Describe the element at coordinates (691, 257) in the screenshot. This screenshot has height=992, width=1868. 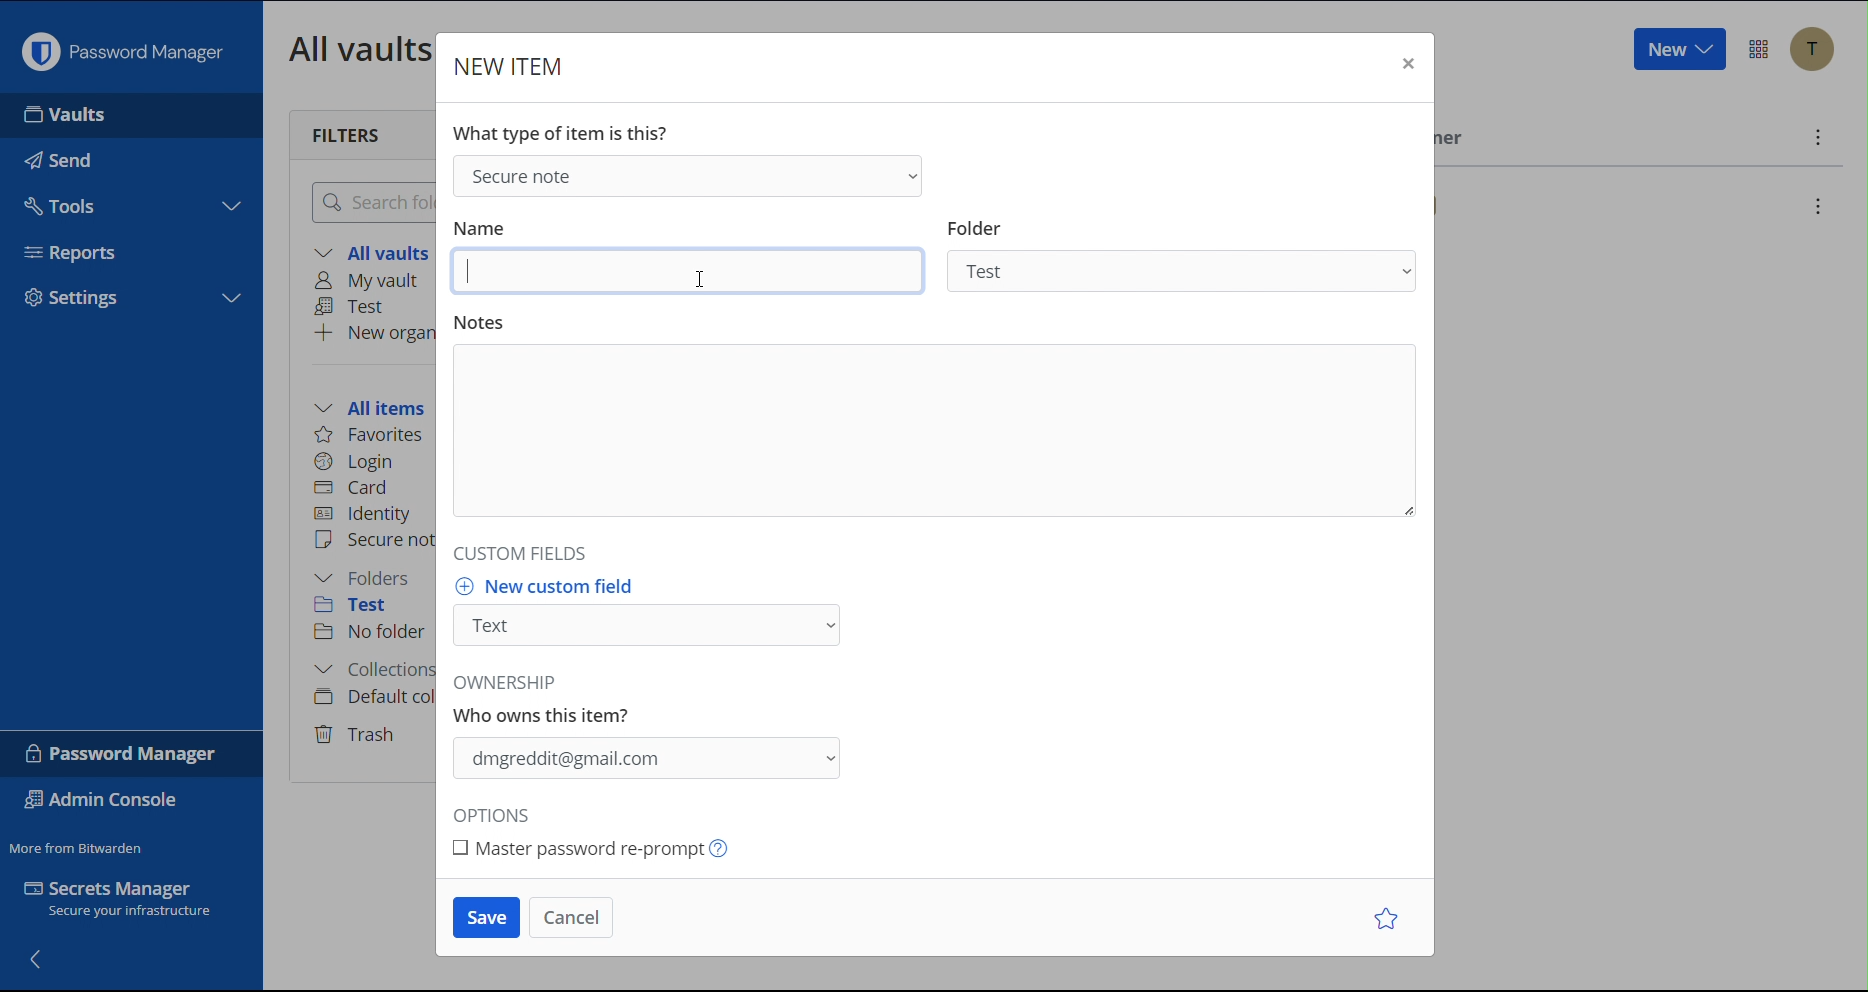
I see `Name` at that location.